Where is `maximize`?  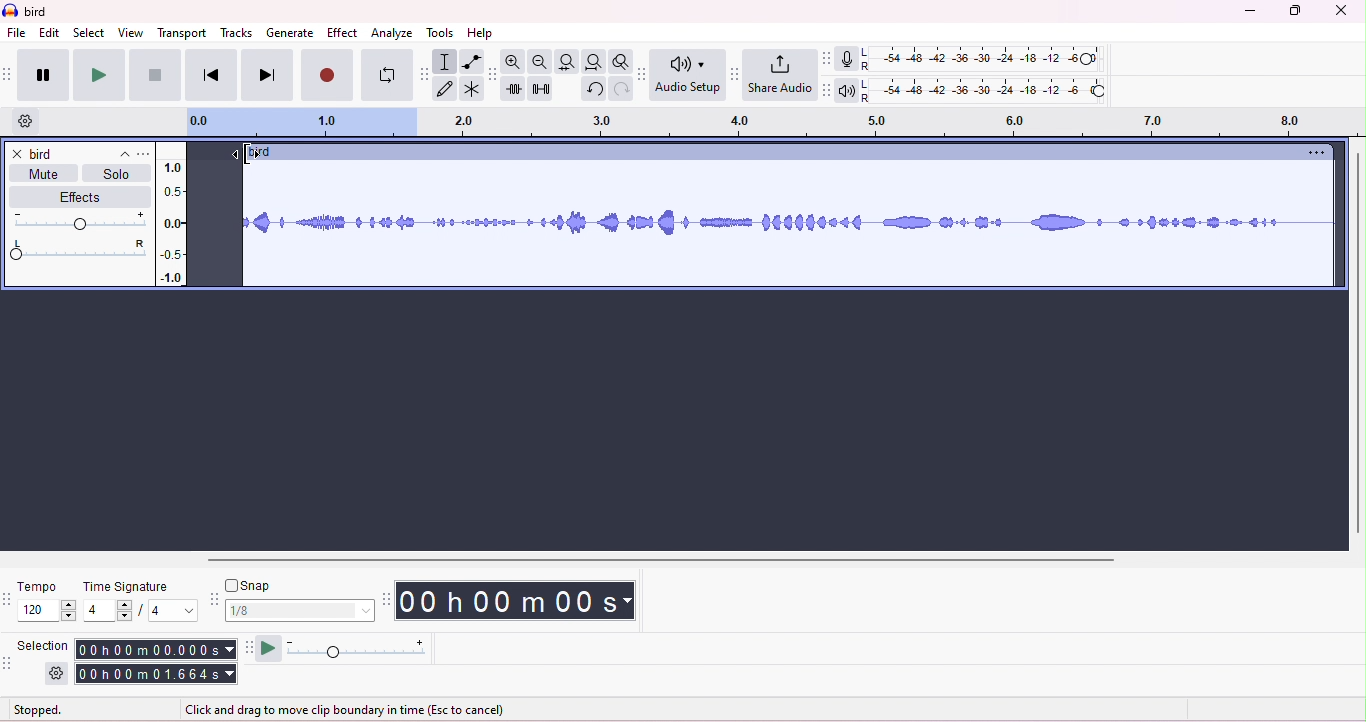 maximize is located at coordinates (1296, 12).